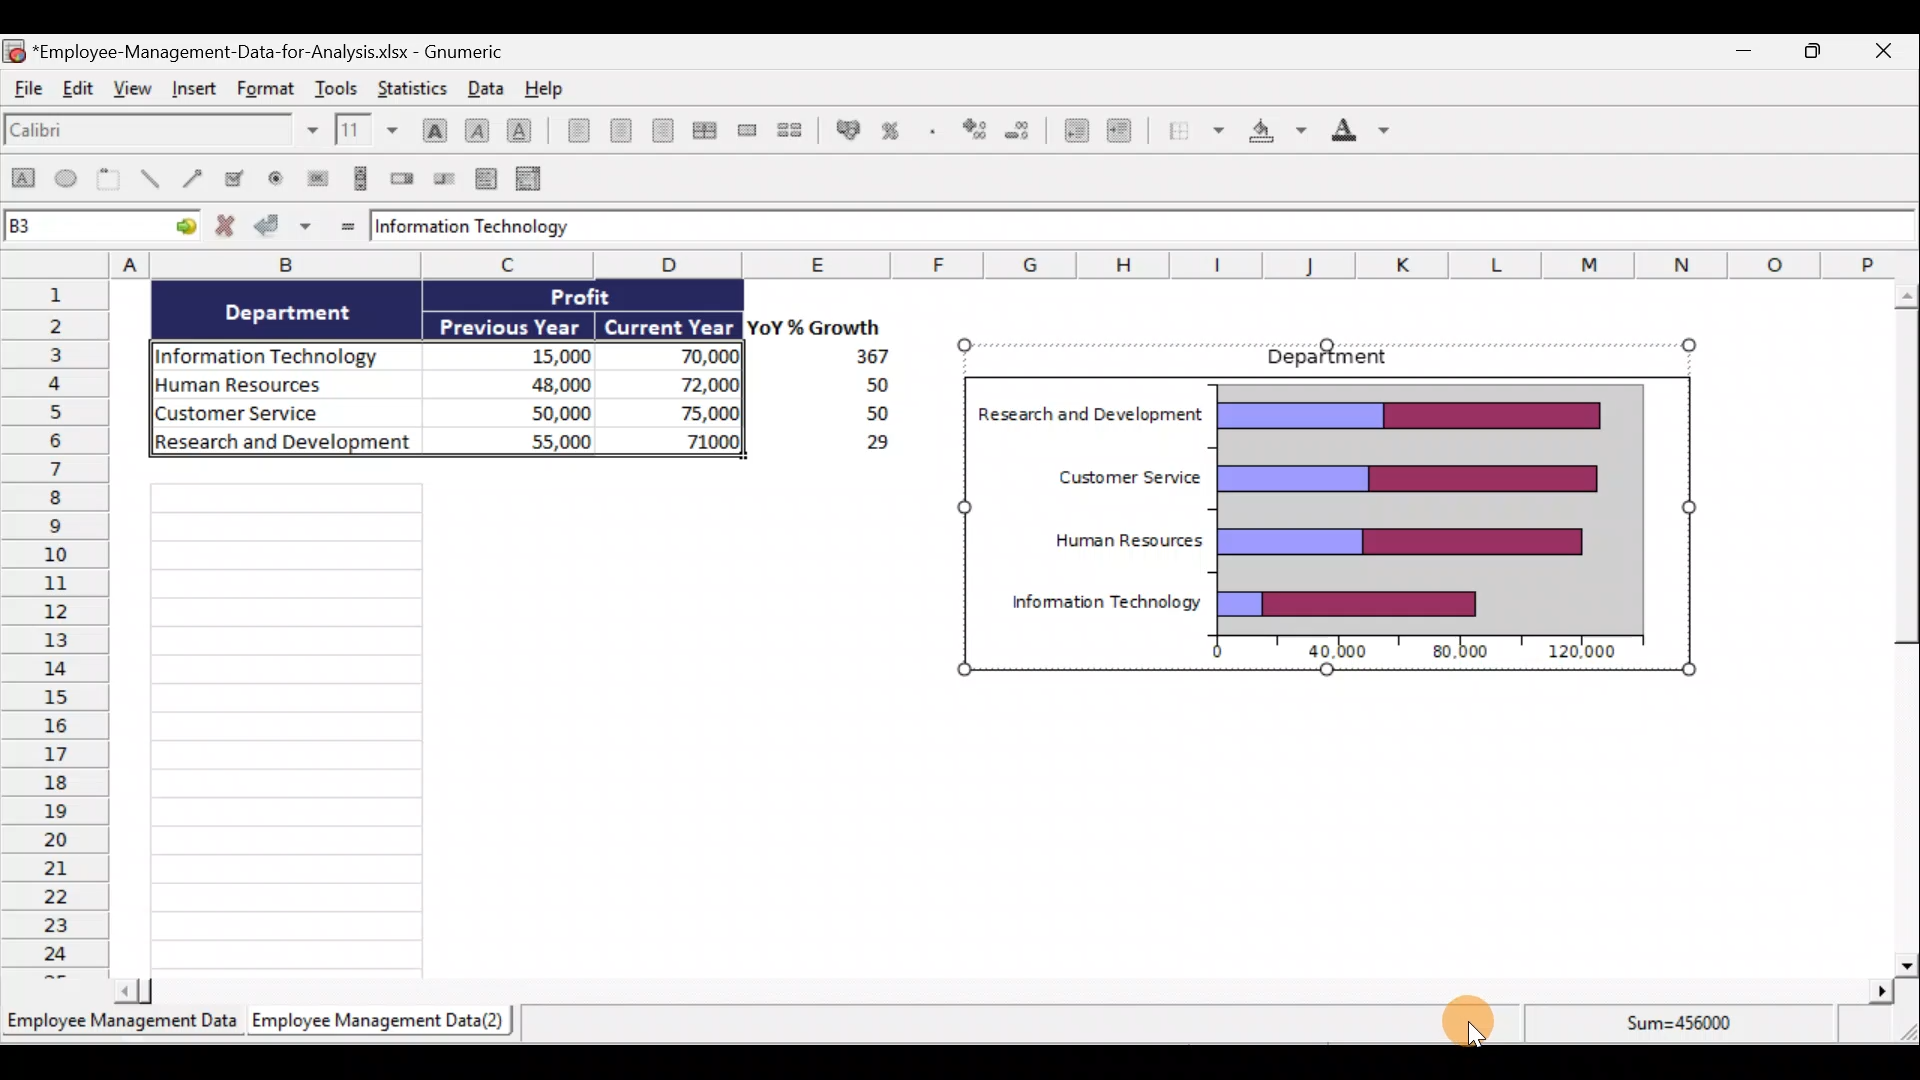 The height and width of the screenshot is (1080, 1920). What do you see at coordinates (1074, 133) in the screenshot?
I see `Decrease indent, align contents to the left` at bounding box center [1074, 133].